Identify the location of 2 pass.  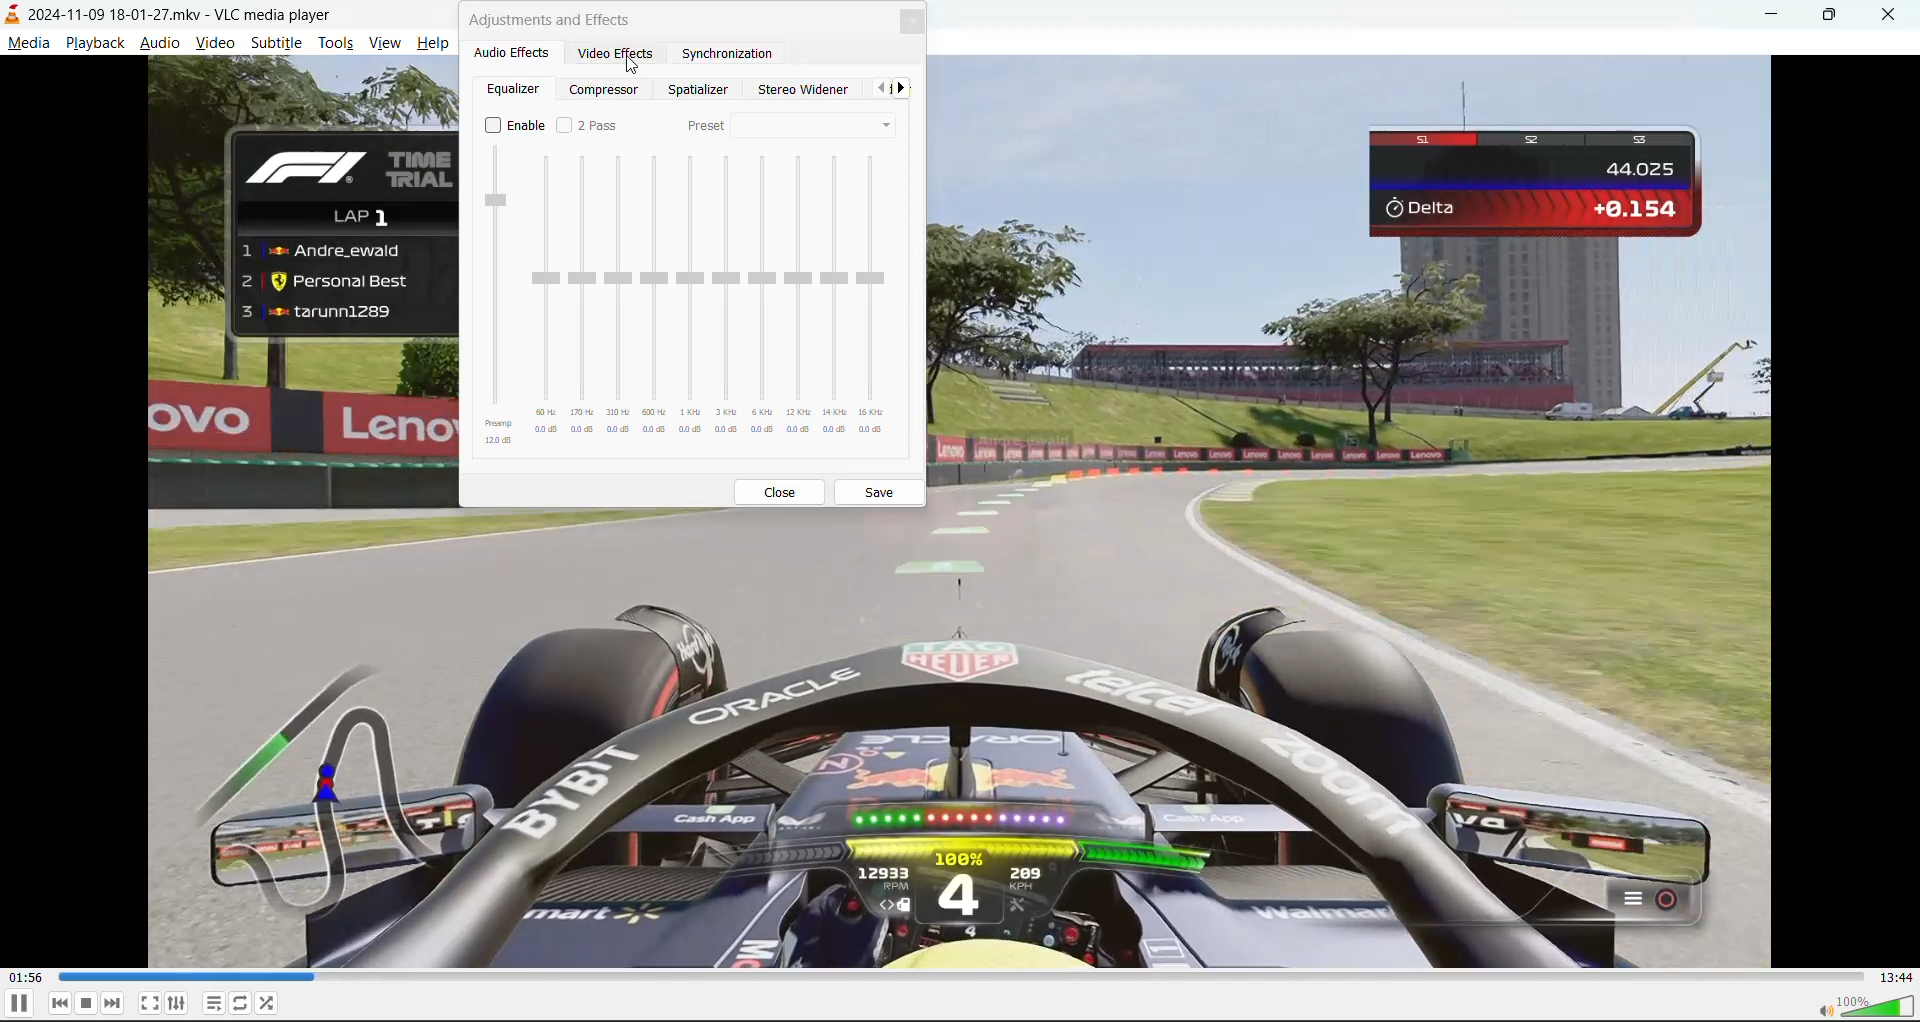
(592, 127).